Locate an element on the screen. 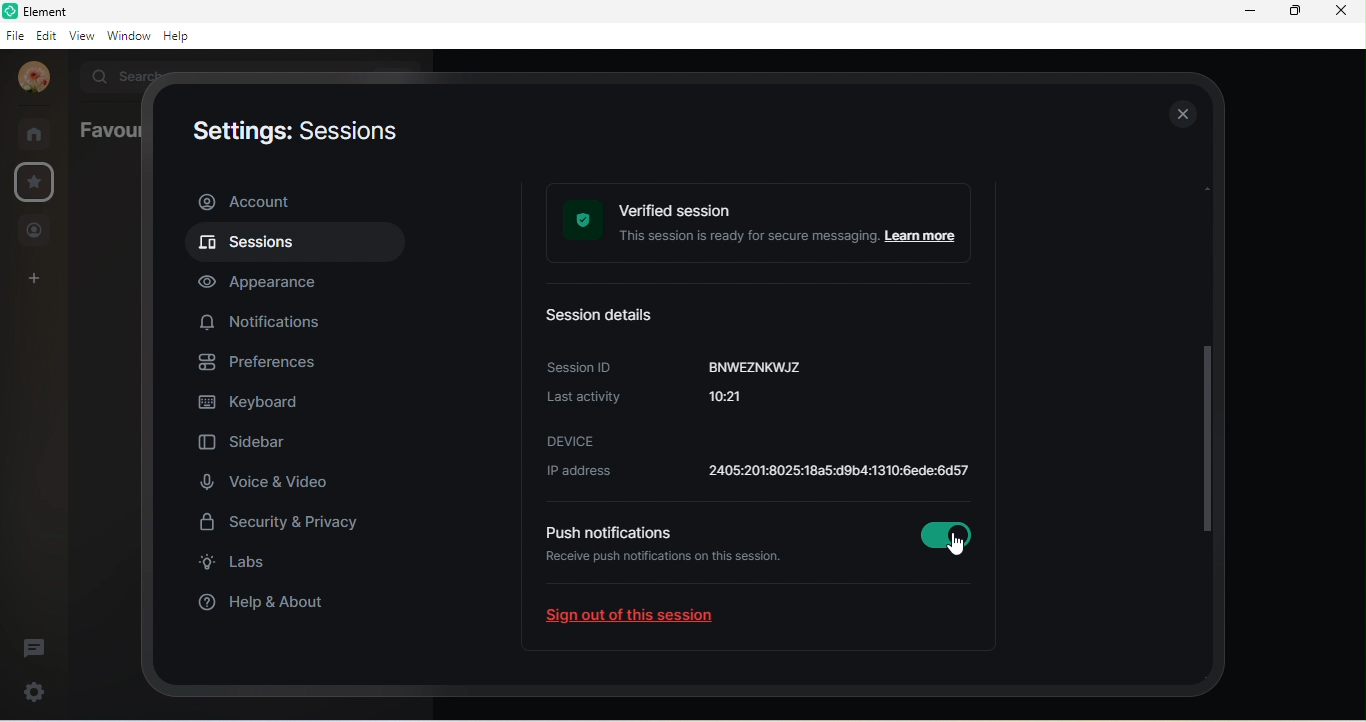 The height and width of the screenshot is (722, 1366). vertical scroll bar is located at coordinates (1213, 384).